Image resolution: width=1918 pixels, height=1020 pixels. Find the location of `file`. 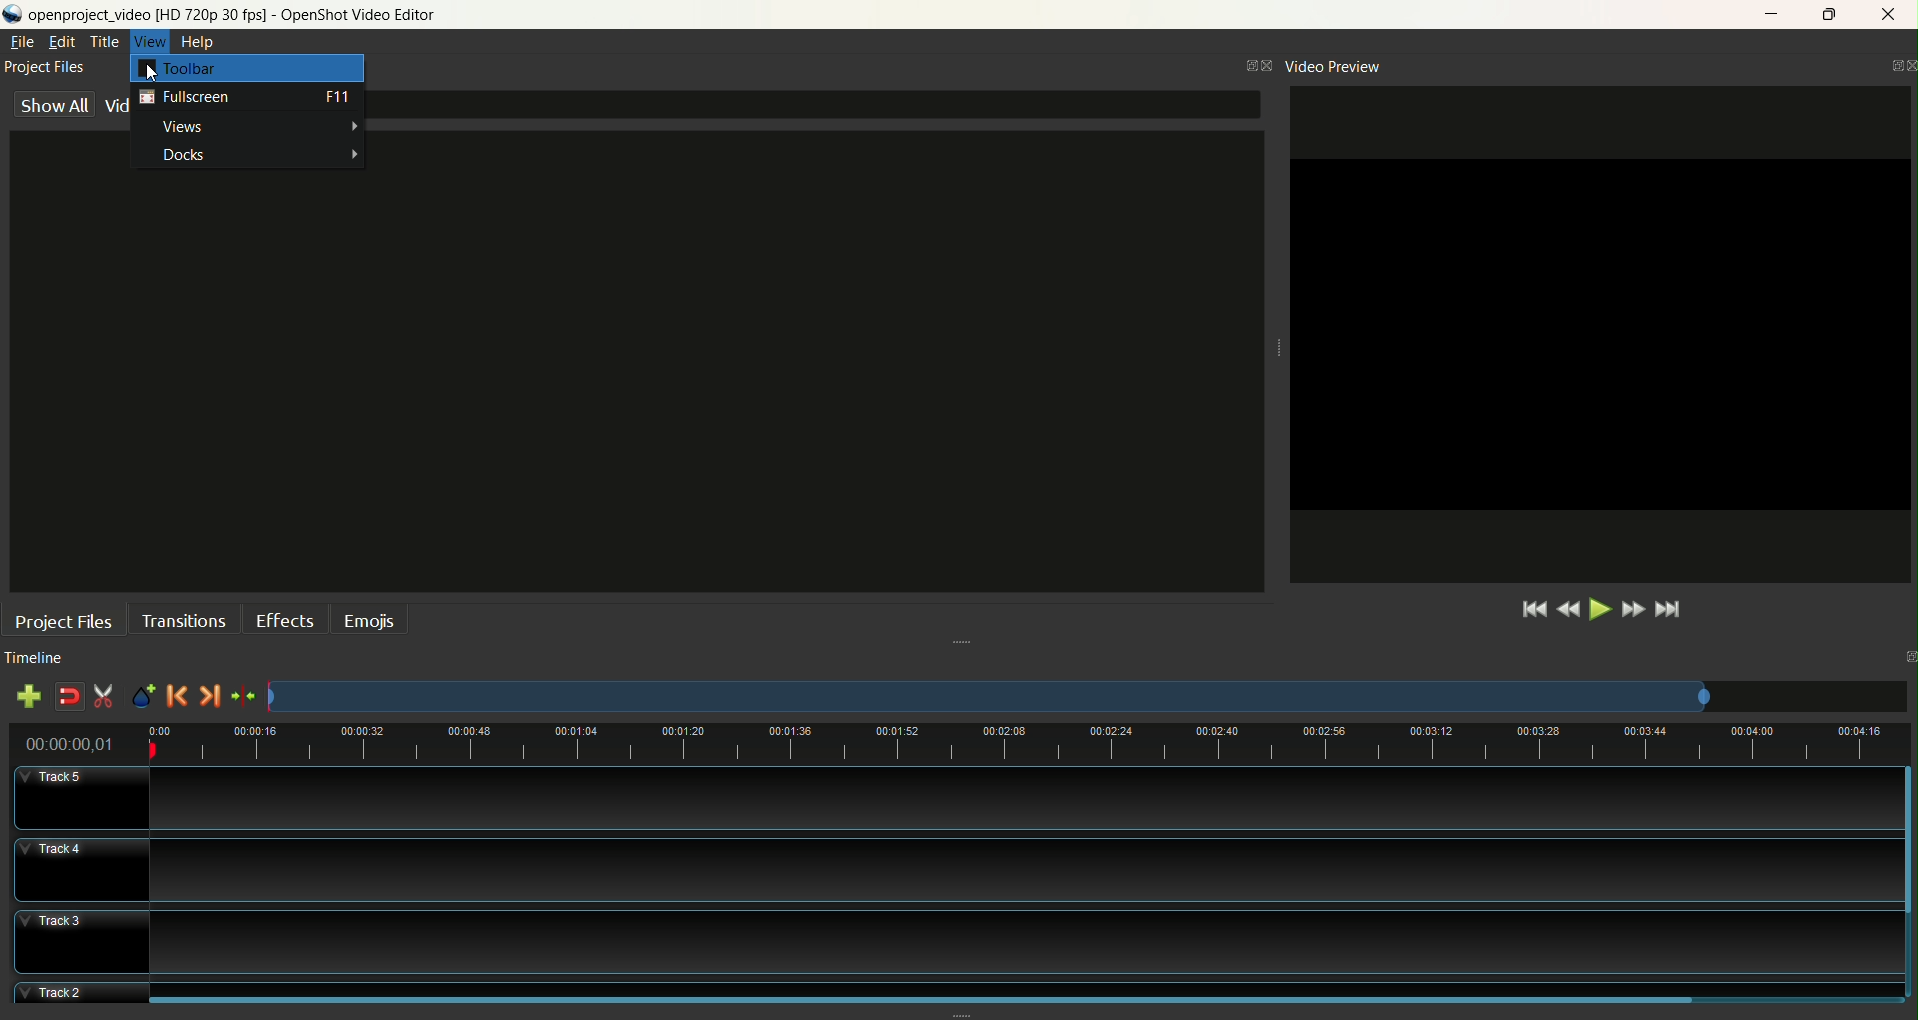

file is located at coordinates (23, 42).